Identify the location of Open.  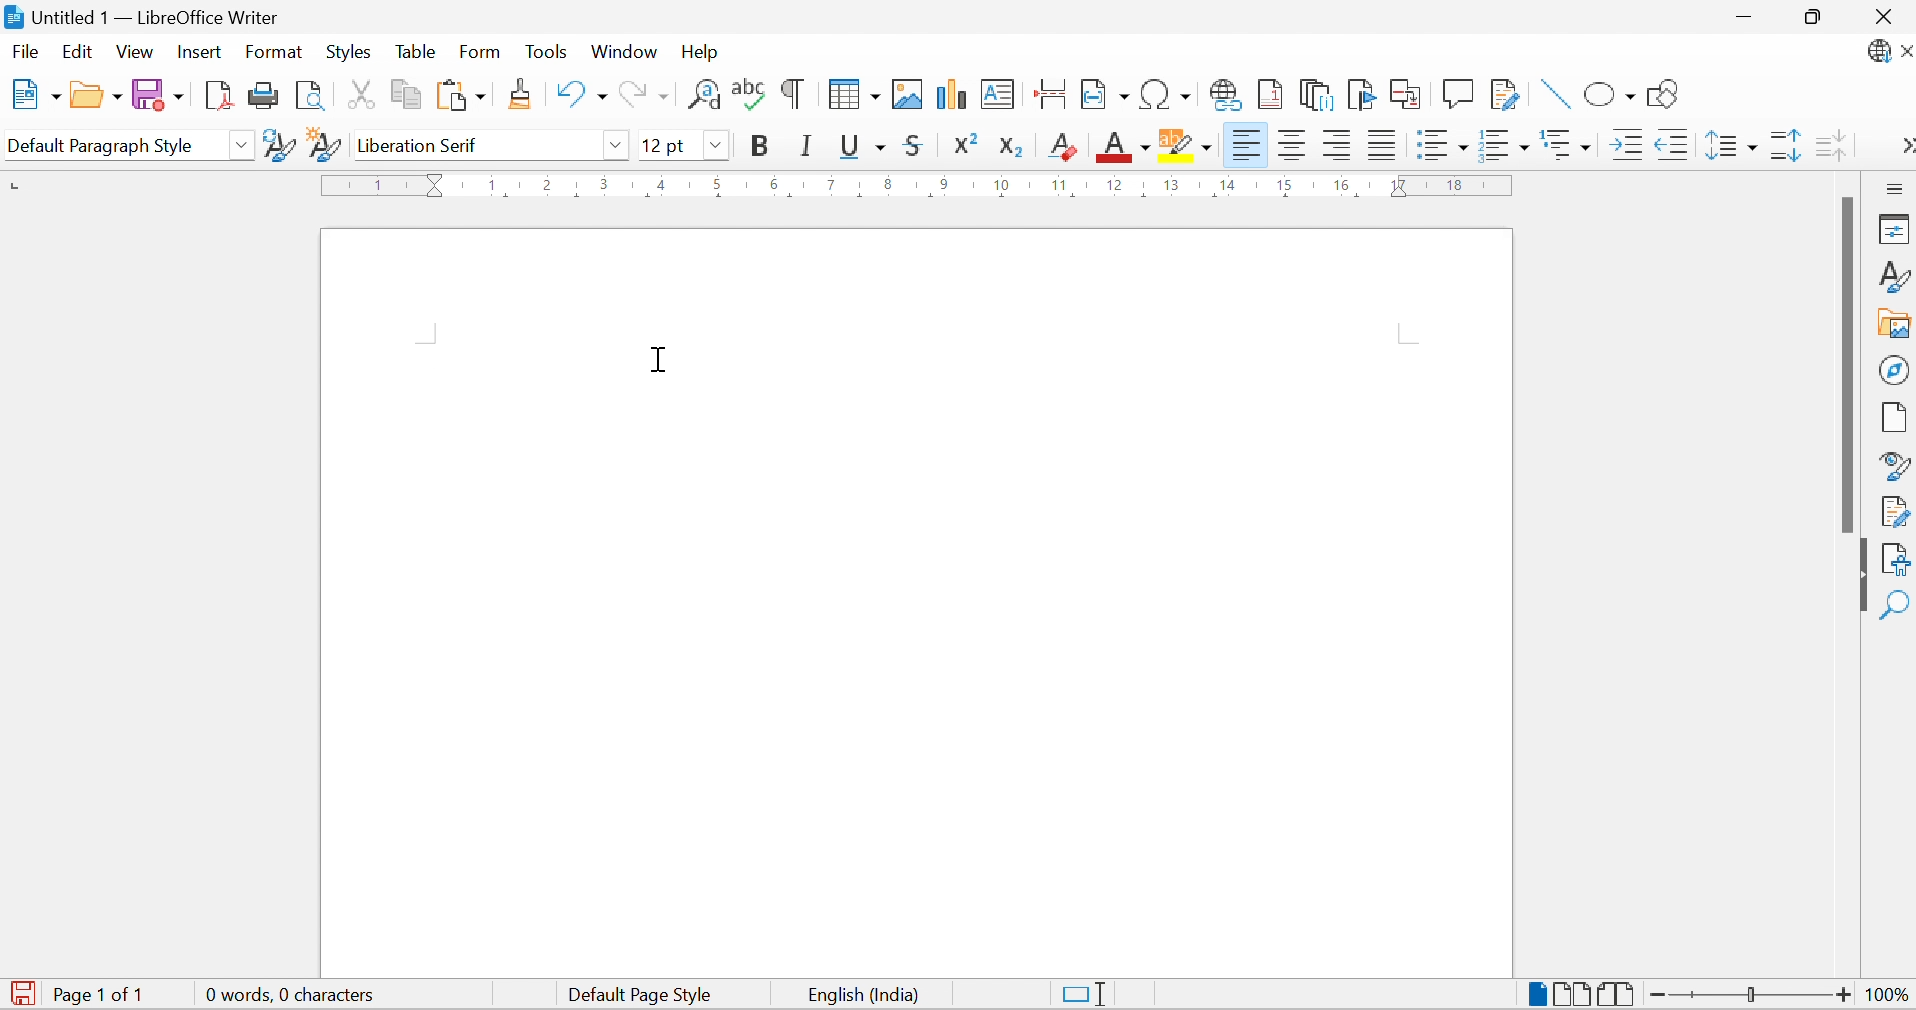
(94, 94).